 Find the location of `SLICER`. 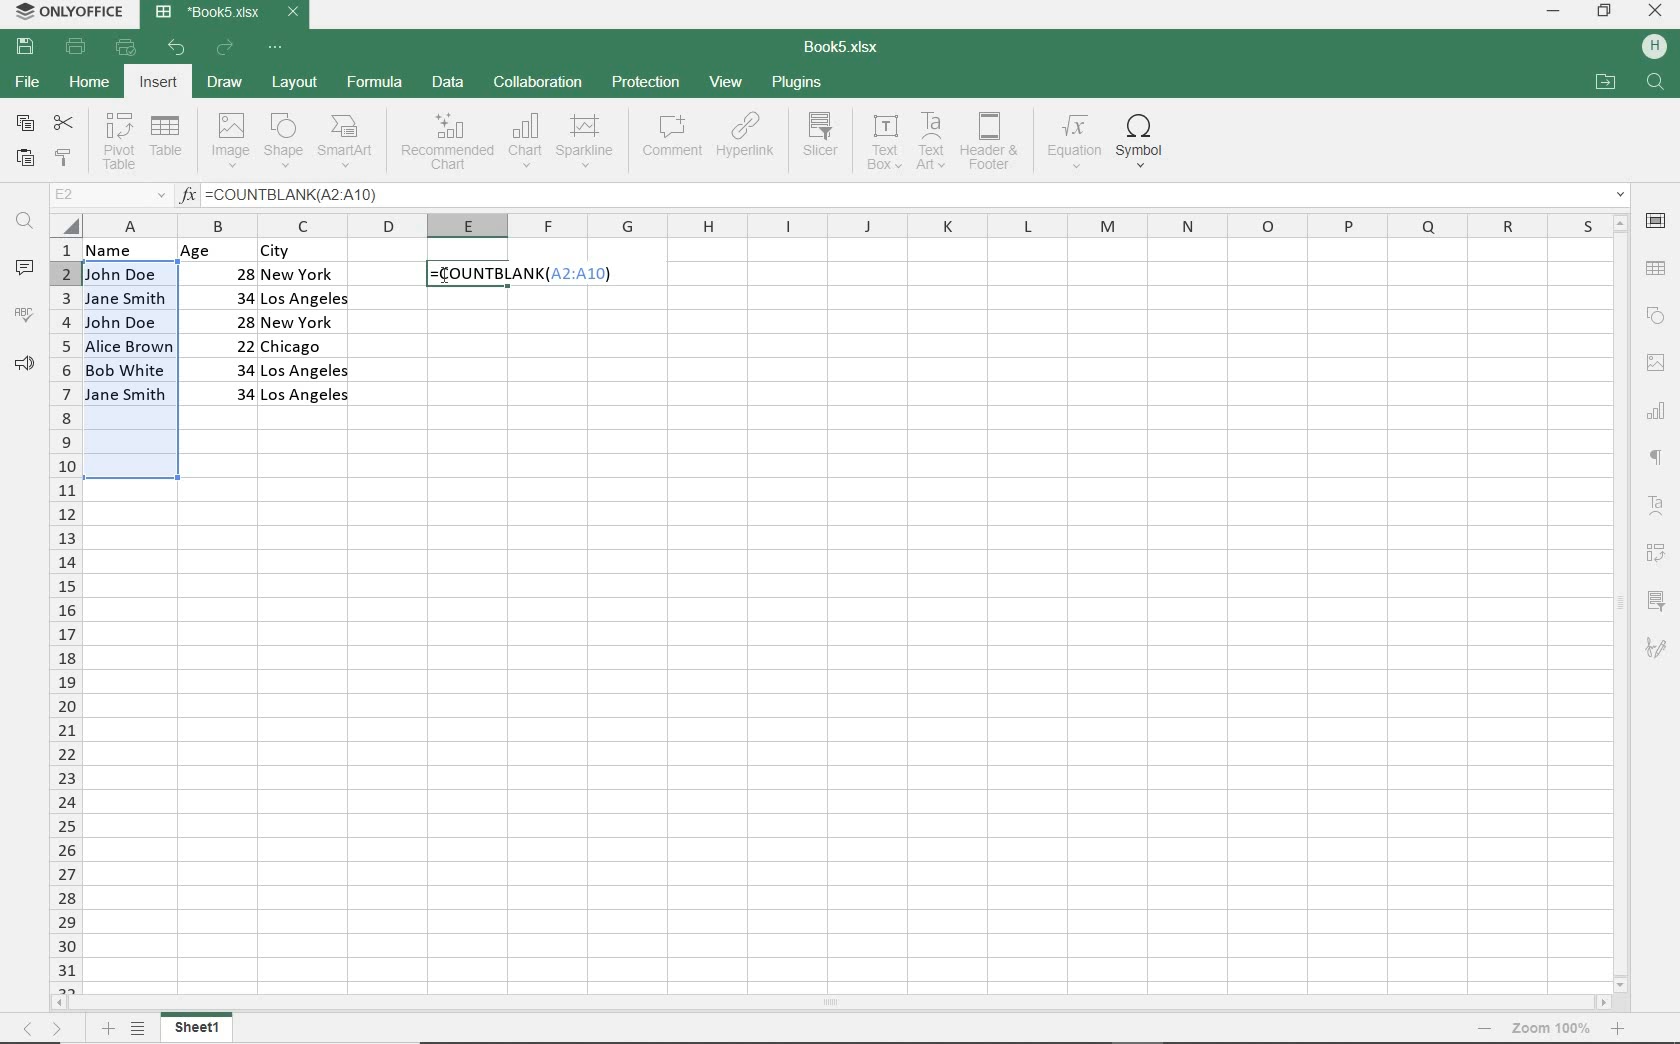

SLICER is located at coordinates (1657, 605).